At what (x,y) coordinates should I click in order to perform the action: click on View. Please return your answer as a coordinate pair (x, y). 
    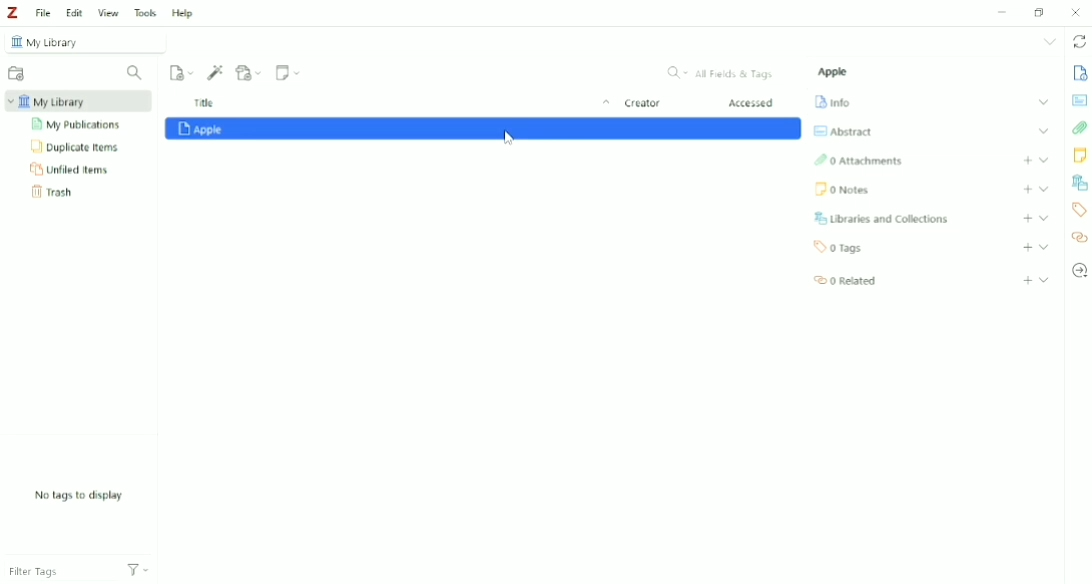
    Looking at the image, I should click on (109, 12).